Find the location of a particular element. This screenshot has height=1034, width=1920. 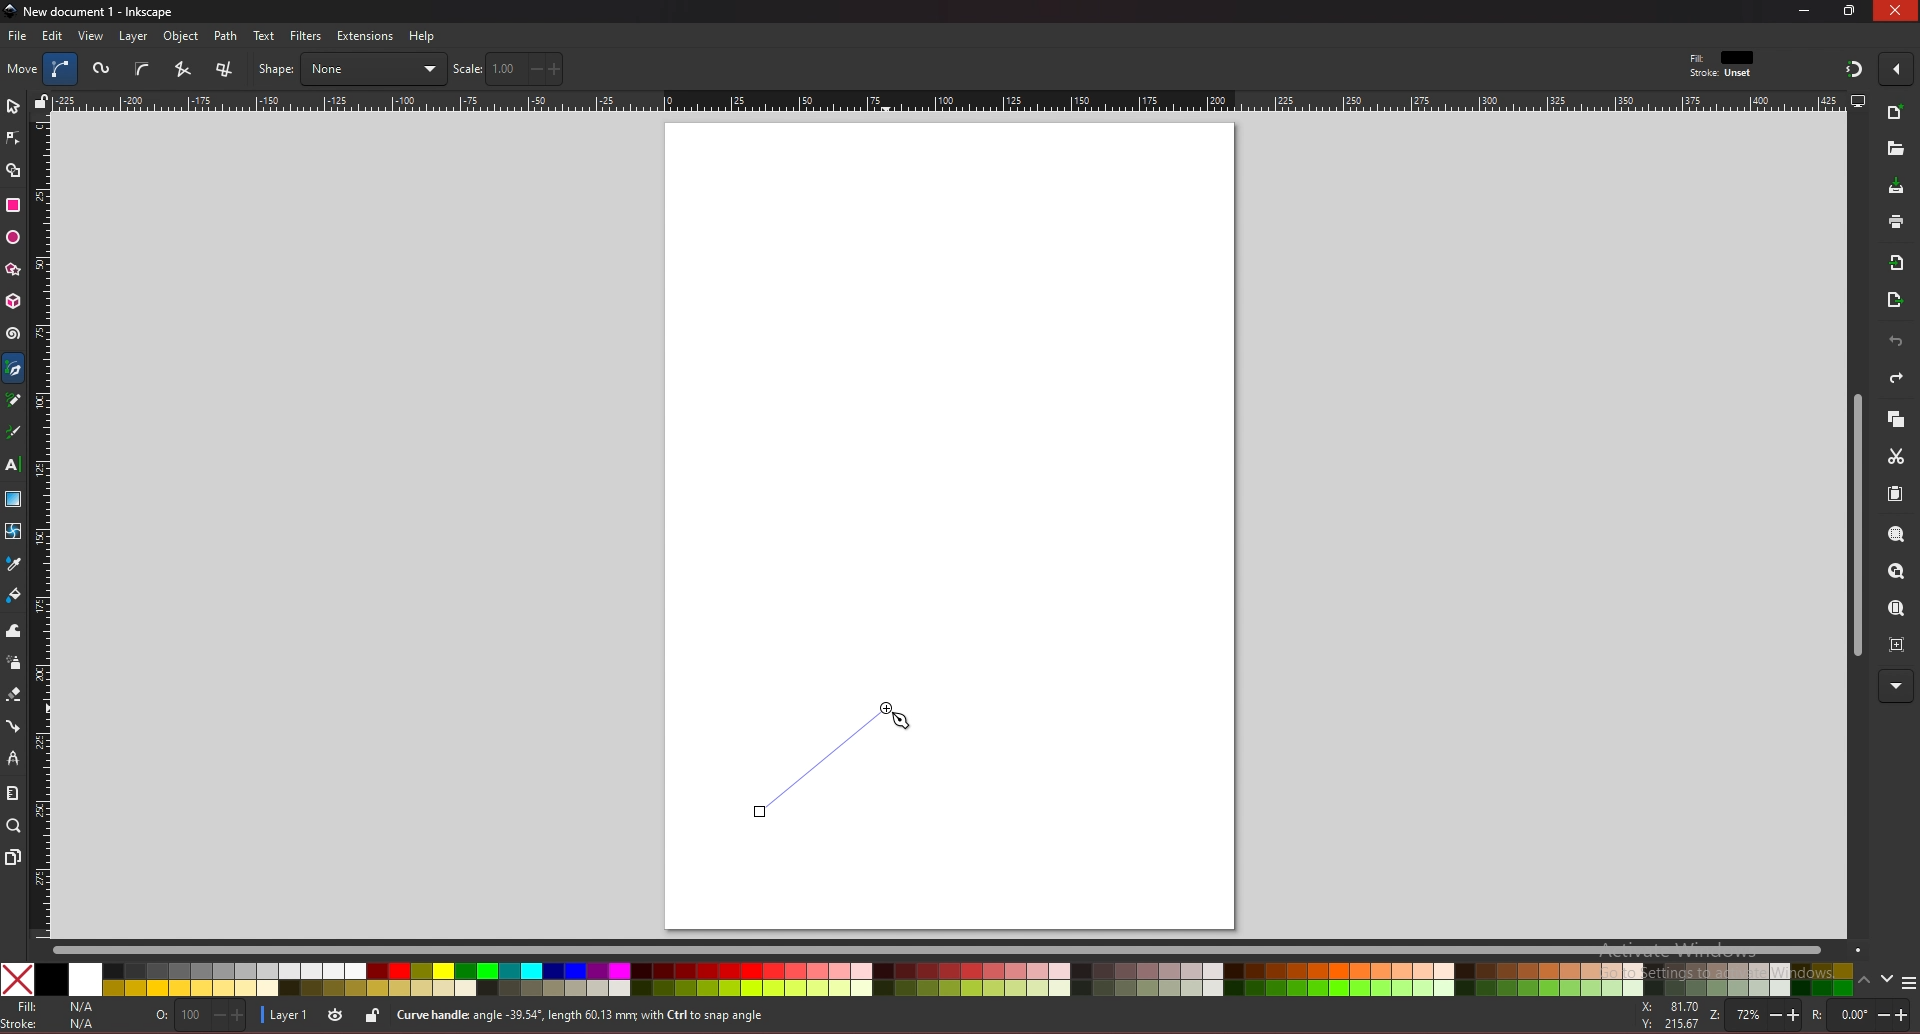

line is located at coordinates (816, 761).